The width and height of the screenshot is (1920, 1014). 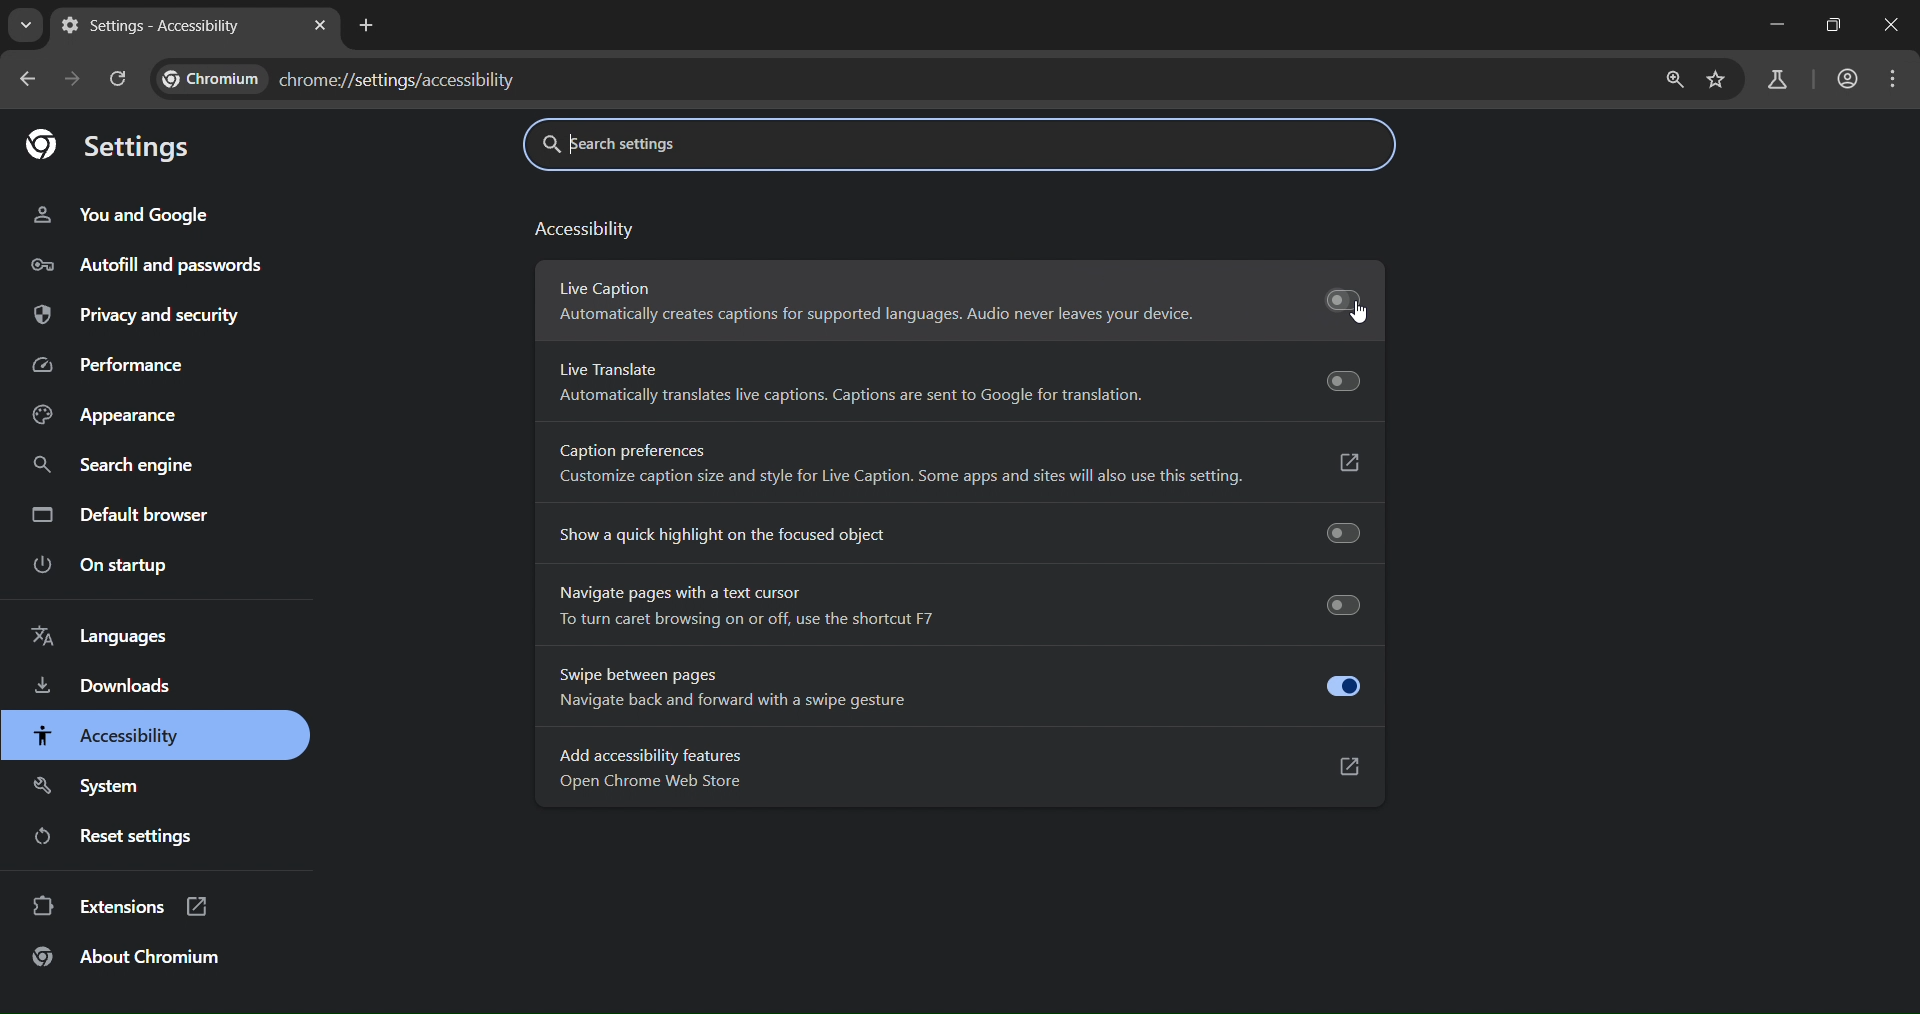 What do you see at coordinates (960, 605) in the screenshot?
I see `Navigate pages with a text cursor
To turn caret browsing on or off, use the shortcut F7` at bounding box center [960, 605].